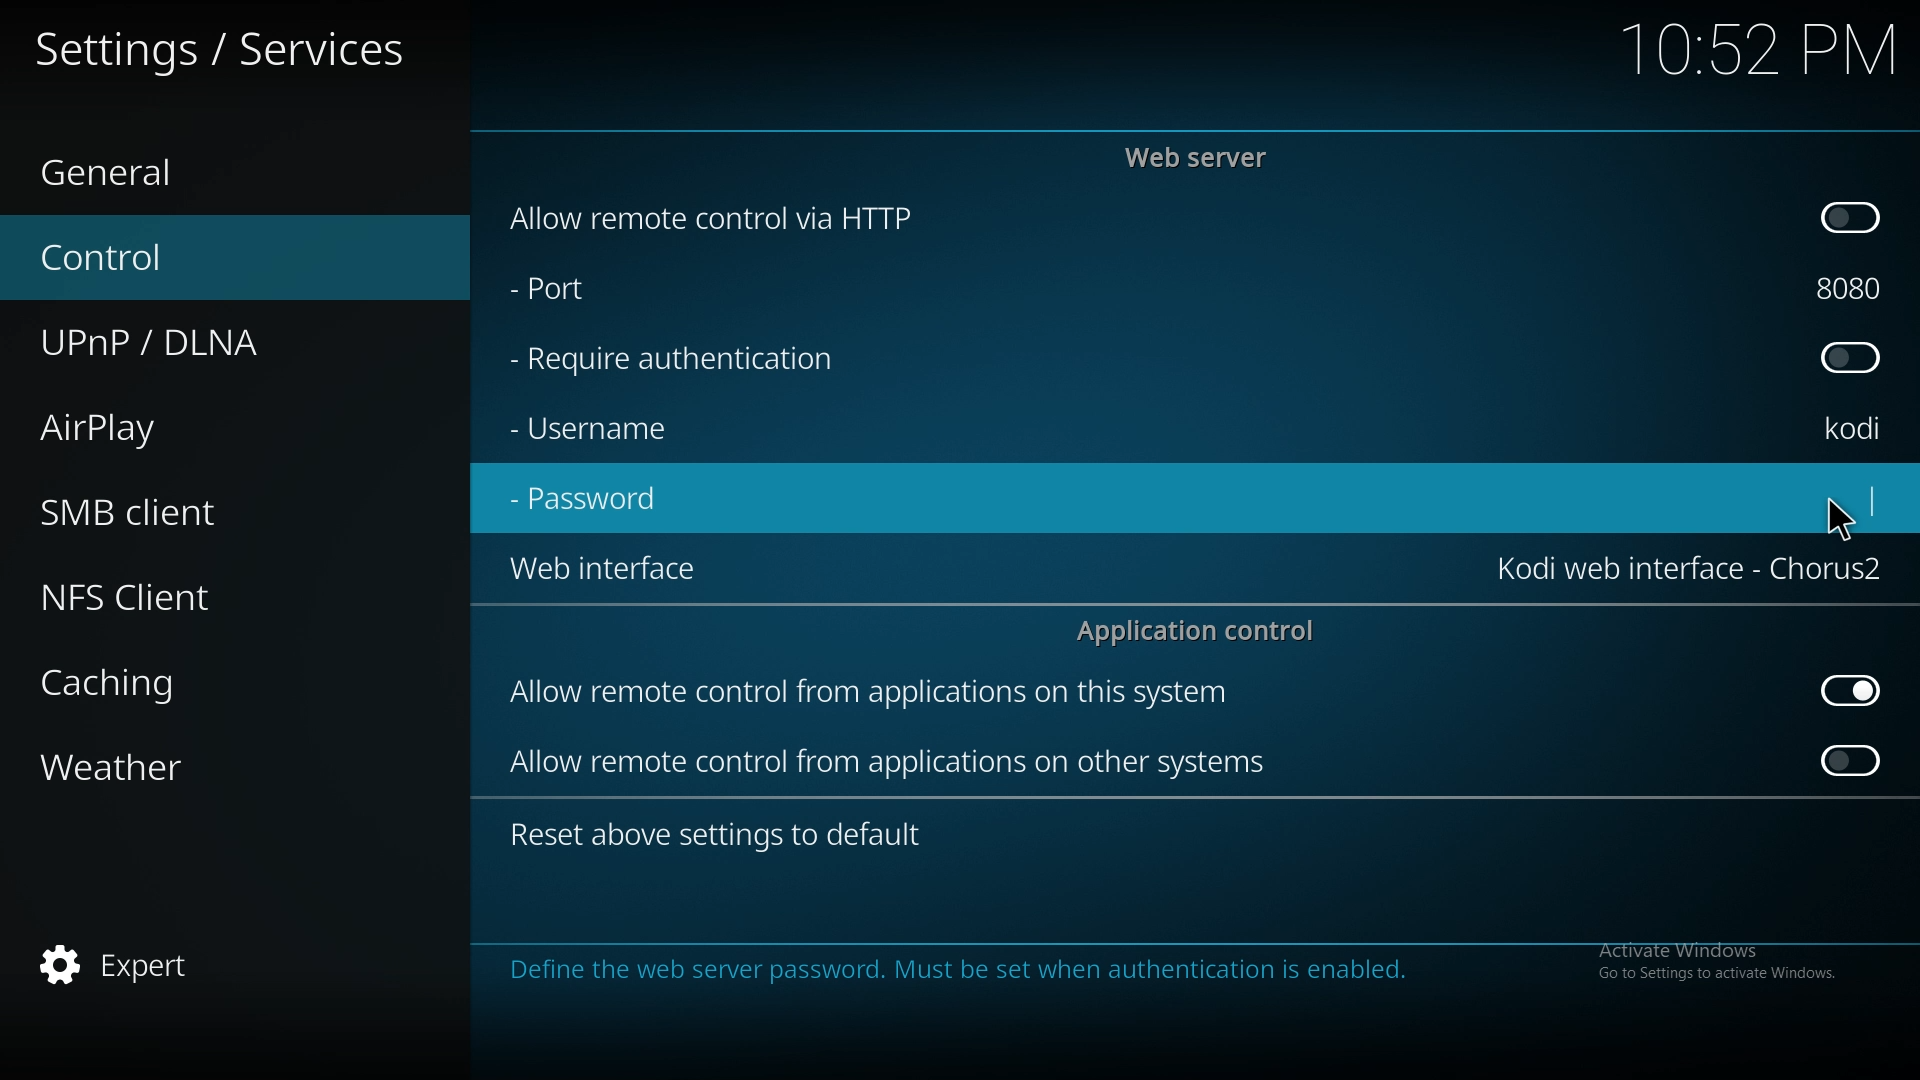 This screenshot has width=1920, height=1080. What do you see at coordinates (1850, 360) in the screenshot?
I see `toggle` at bounding box center [1850, 360].